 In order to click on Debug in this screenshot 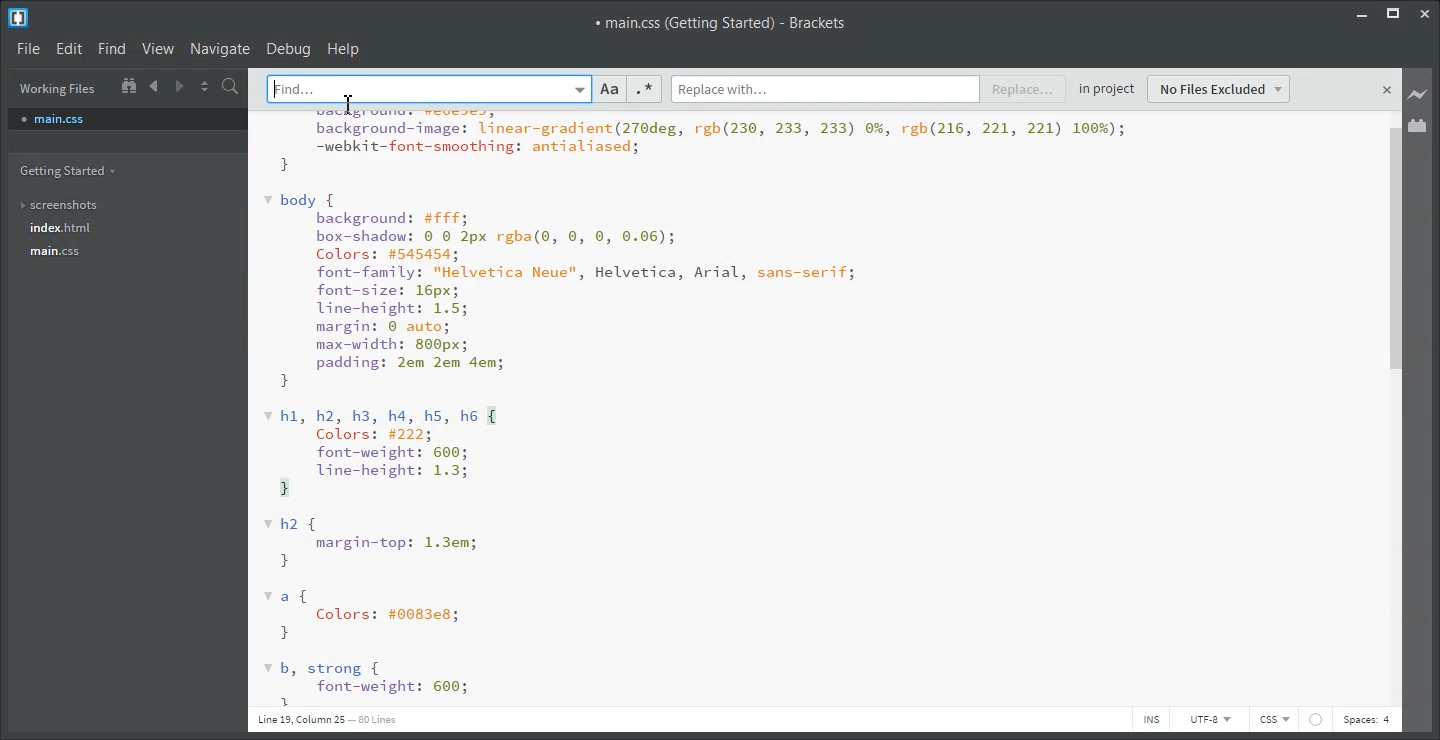, I will do `click(289, 48)`.